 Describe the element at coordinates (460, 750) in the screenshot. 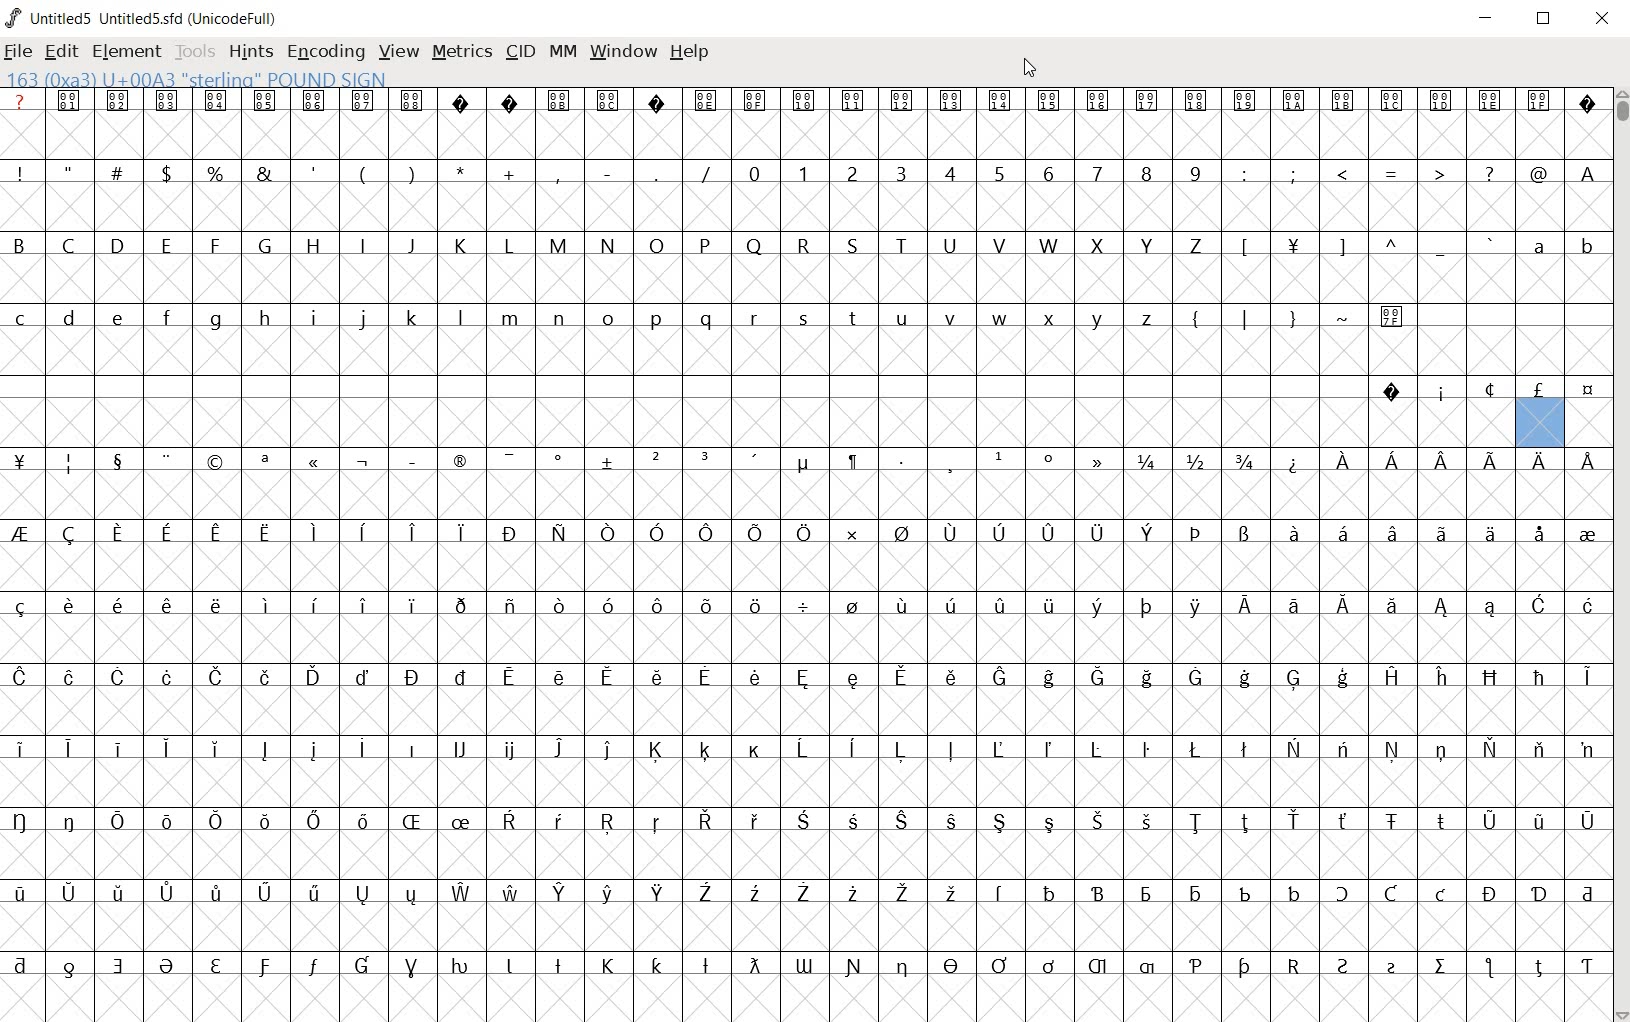

I see `Symbol` at that location.